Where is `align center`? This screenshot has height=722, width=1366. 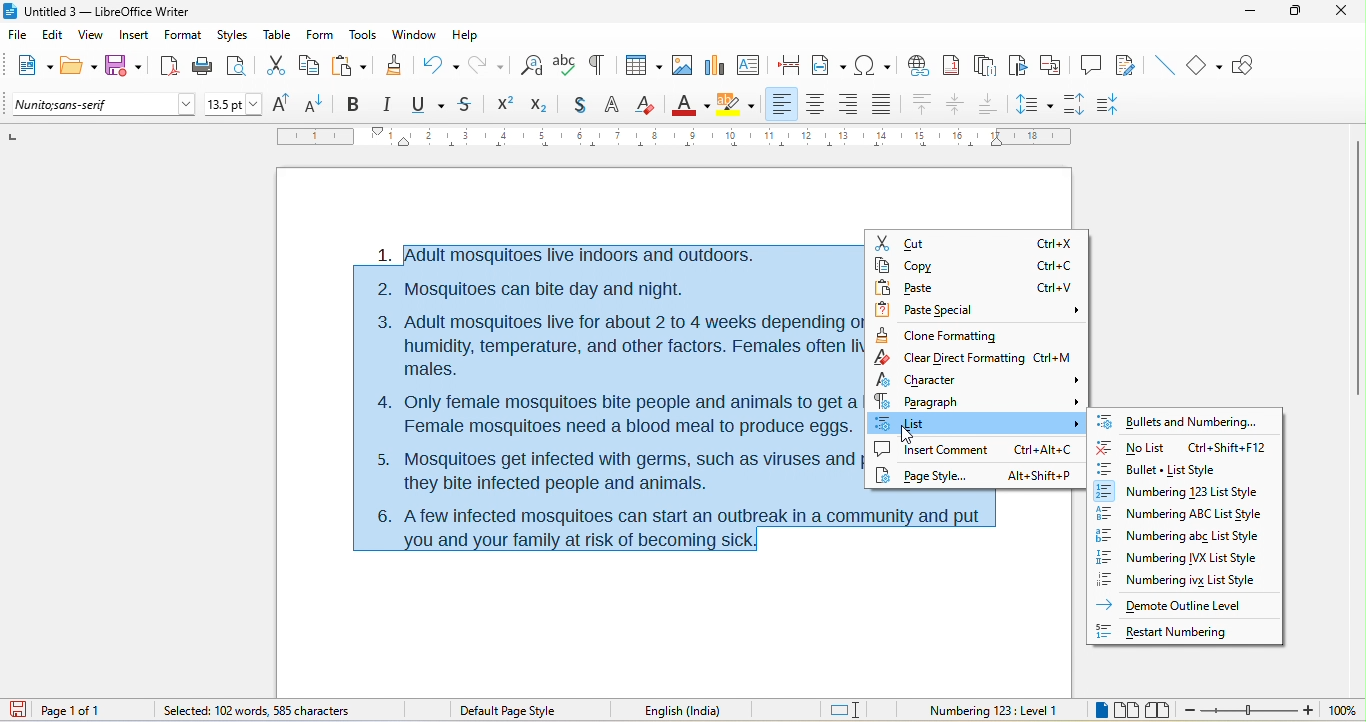
align center is located at coordinates (815, 105).